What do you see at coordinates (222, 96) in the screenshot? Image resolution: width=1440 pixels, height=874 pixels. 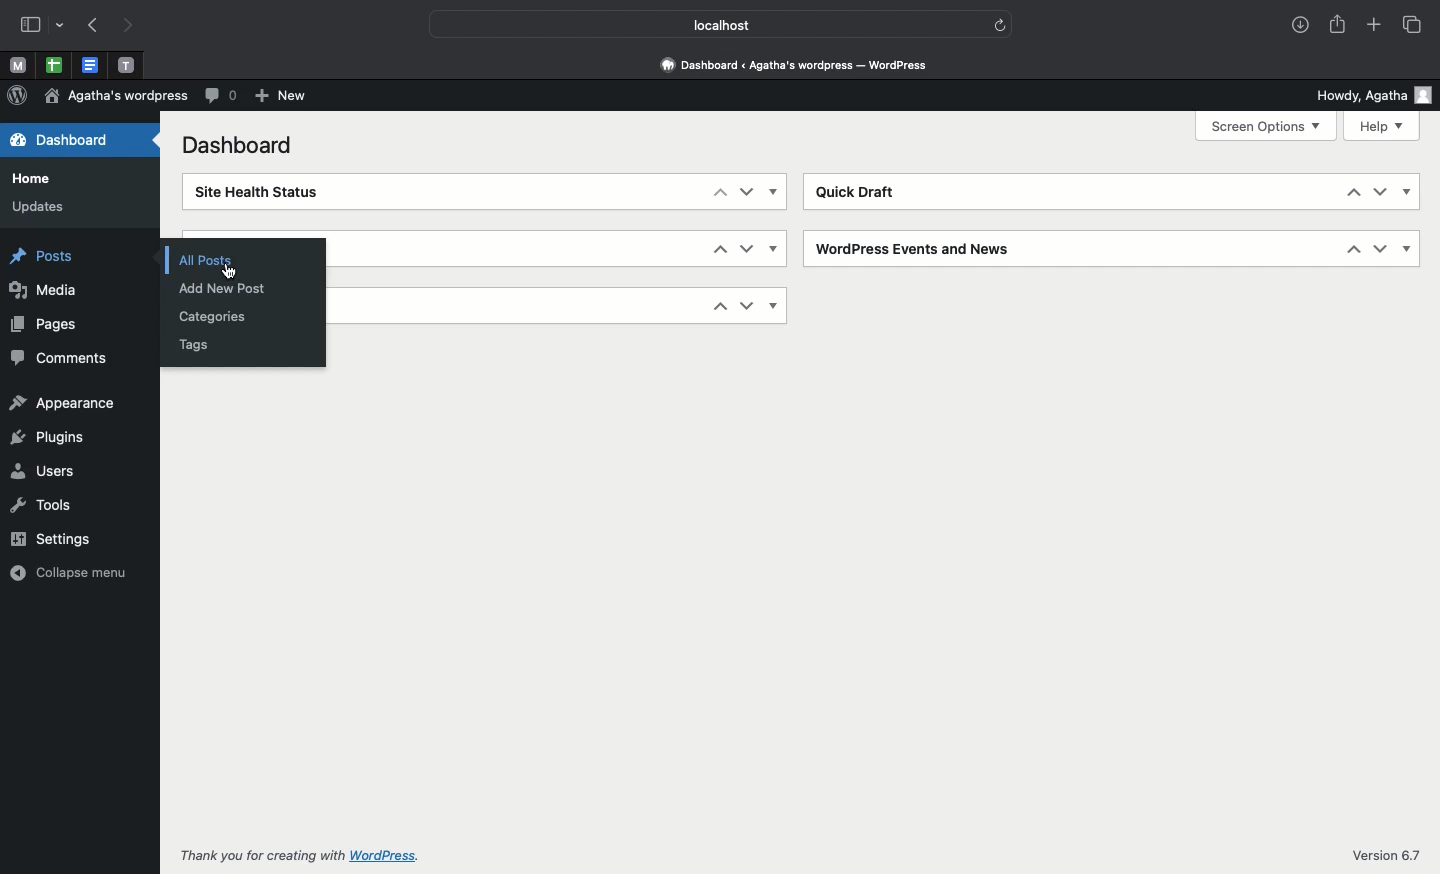 I see `Comment` at bounding box center [222, 96].